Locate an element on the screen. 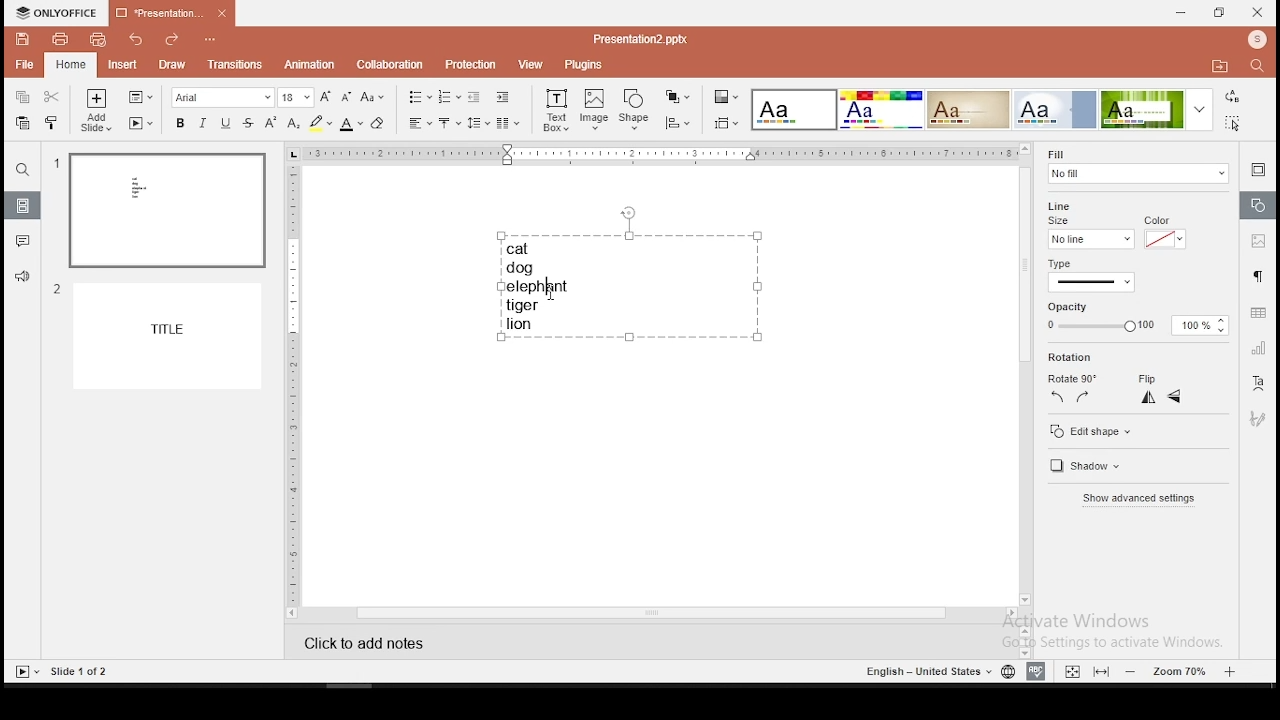 The image size is (1280, 720). presentation is located at coordinates (168, 13).